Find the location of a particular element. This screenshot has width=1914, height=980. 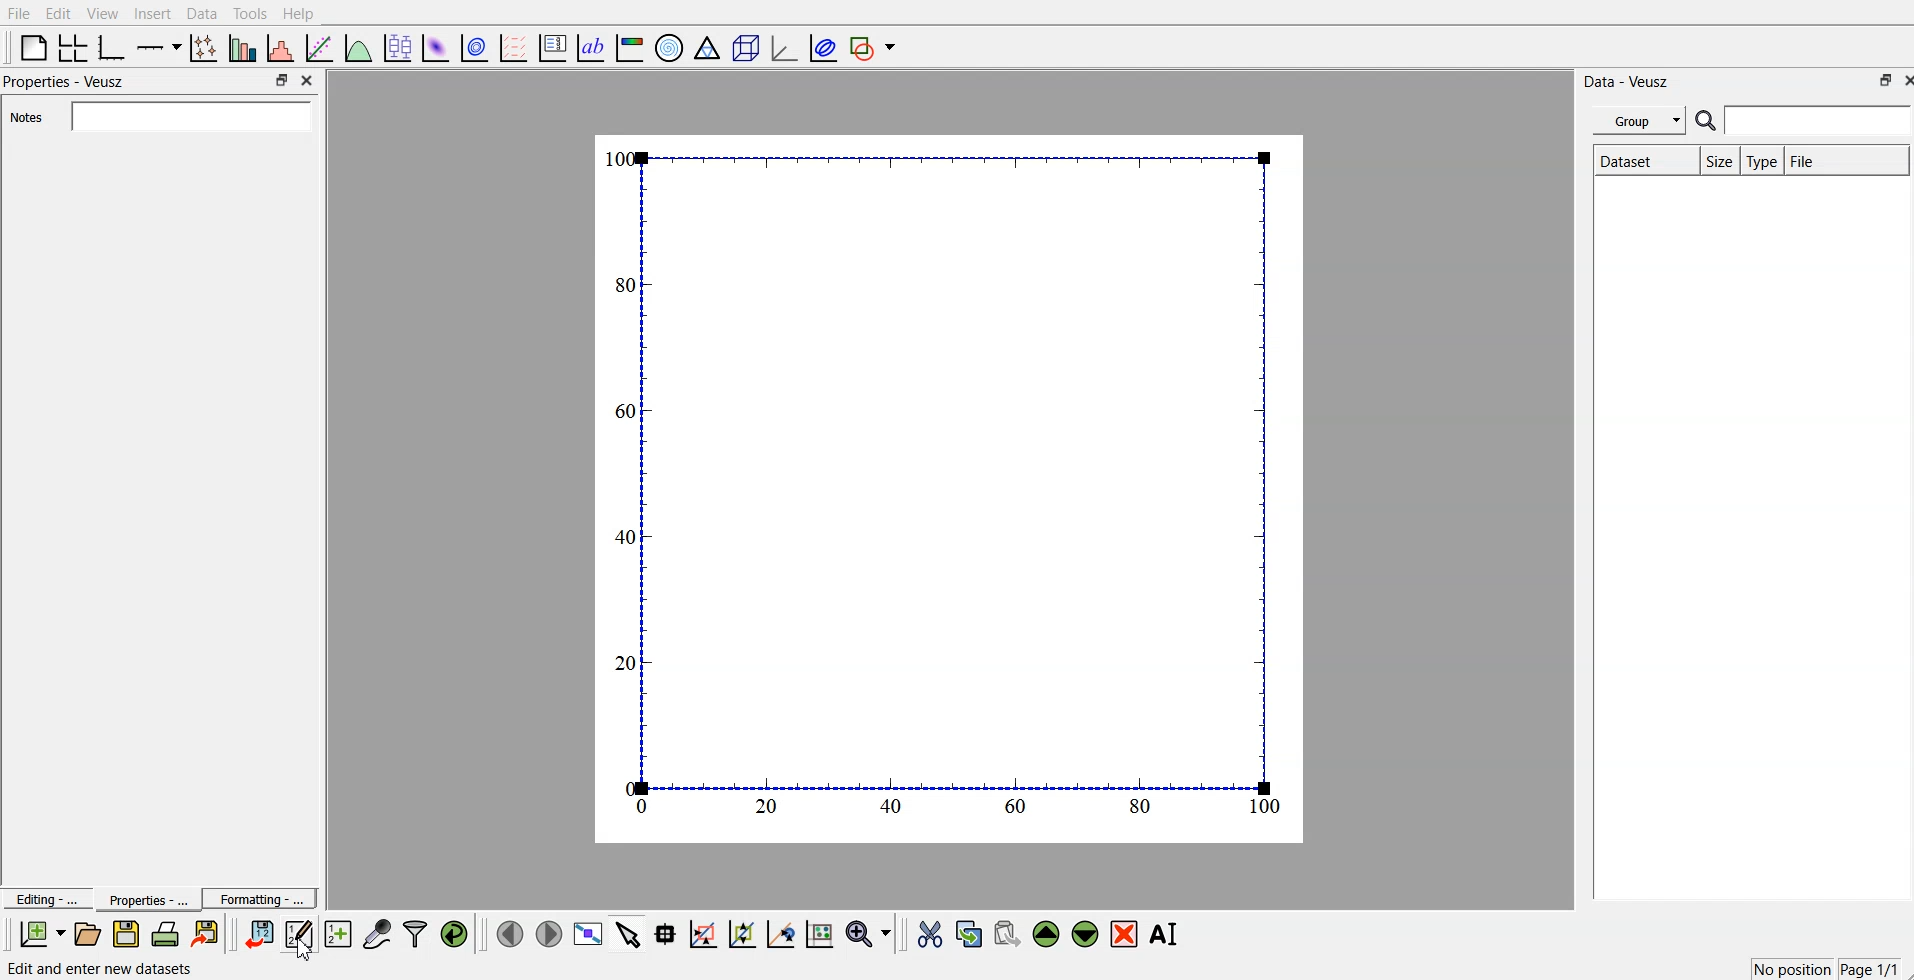

page is located at coordinates (952, 487).